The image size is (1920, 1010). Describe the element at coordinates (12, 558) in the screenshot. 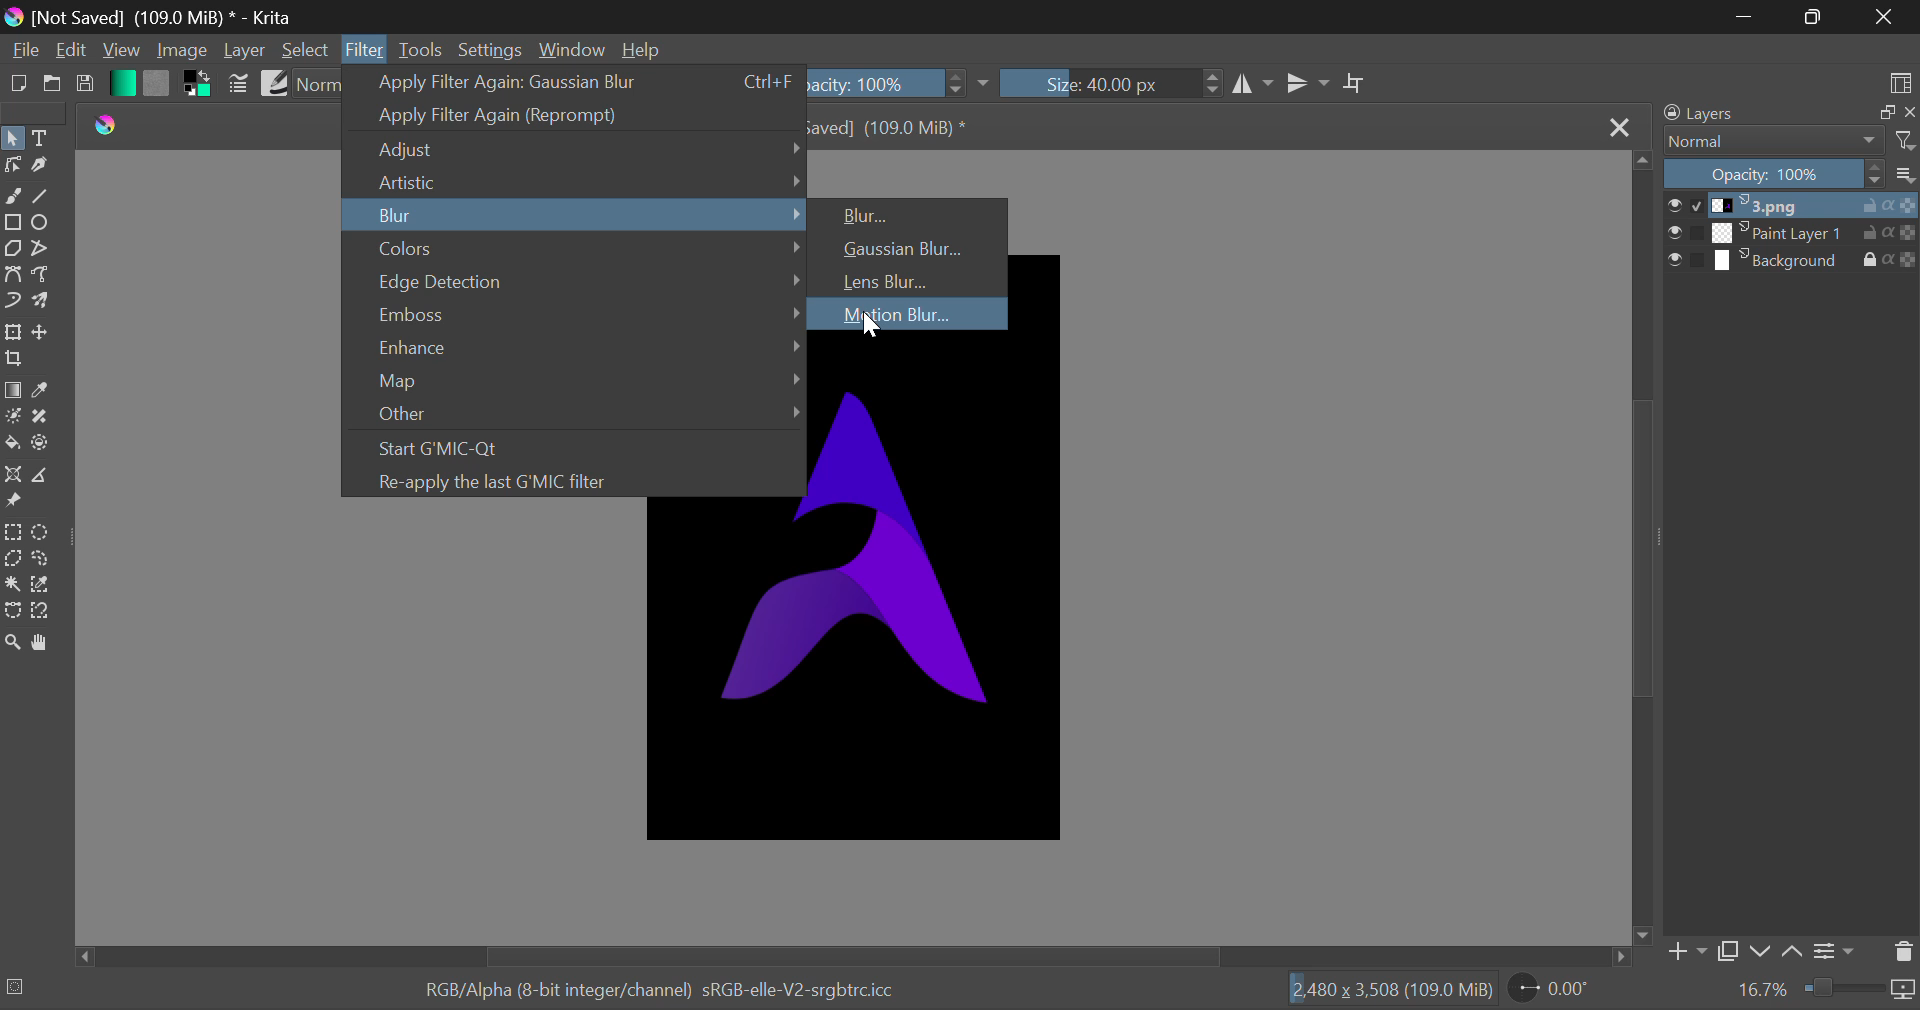

I see `Polygon Selection Tool` at that location.